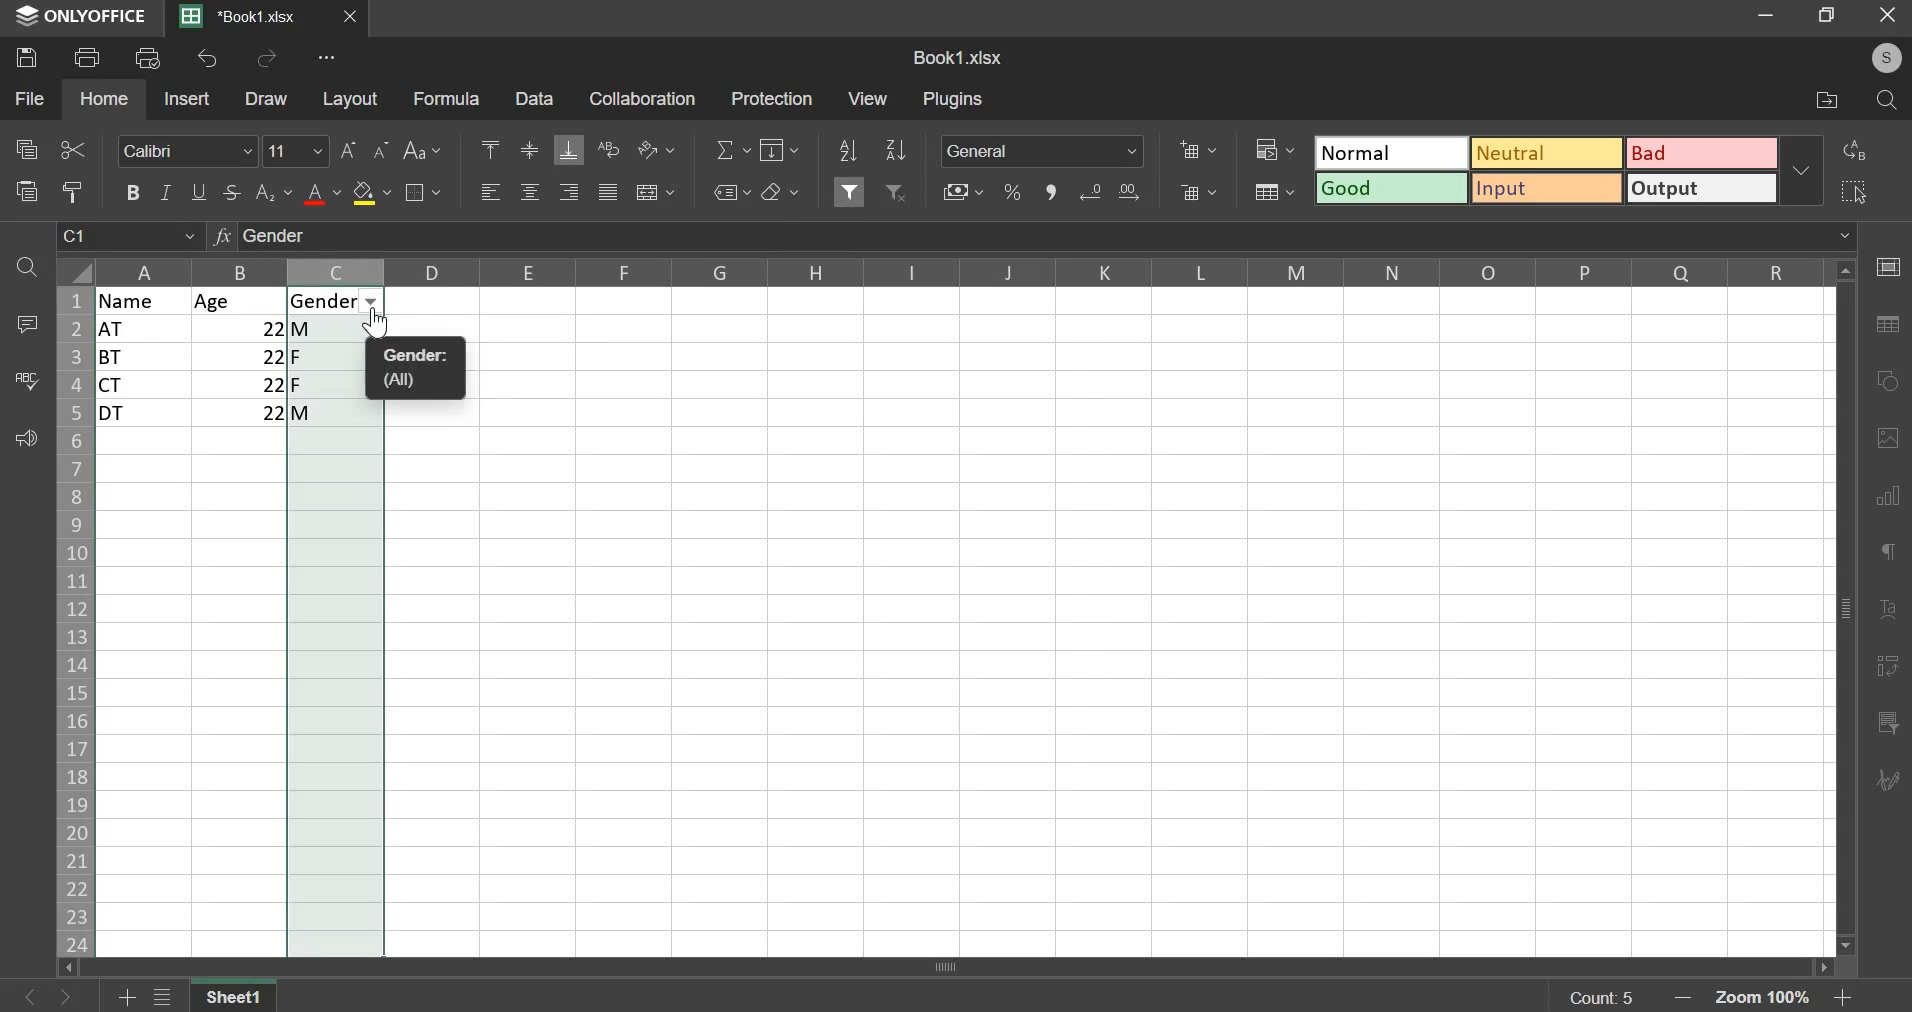  I want to click on delete cells, so click(1196, 192).